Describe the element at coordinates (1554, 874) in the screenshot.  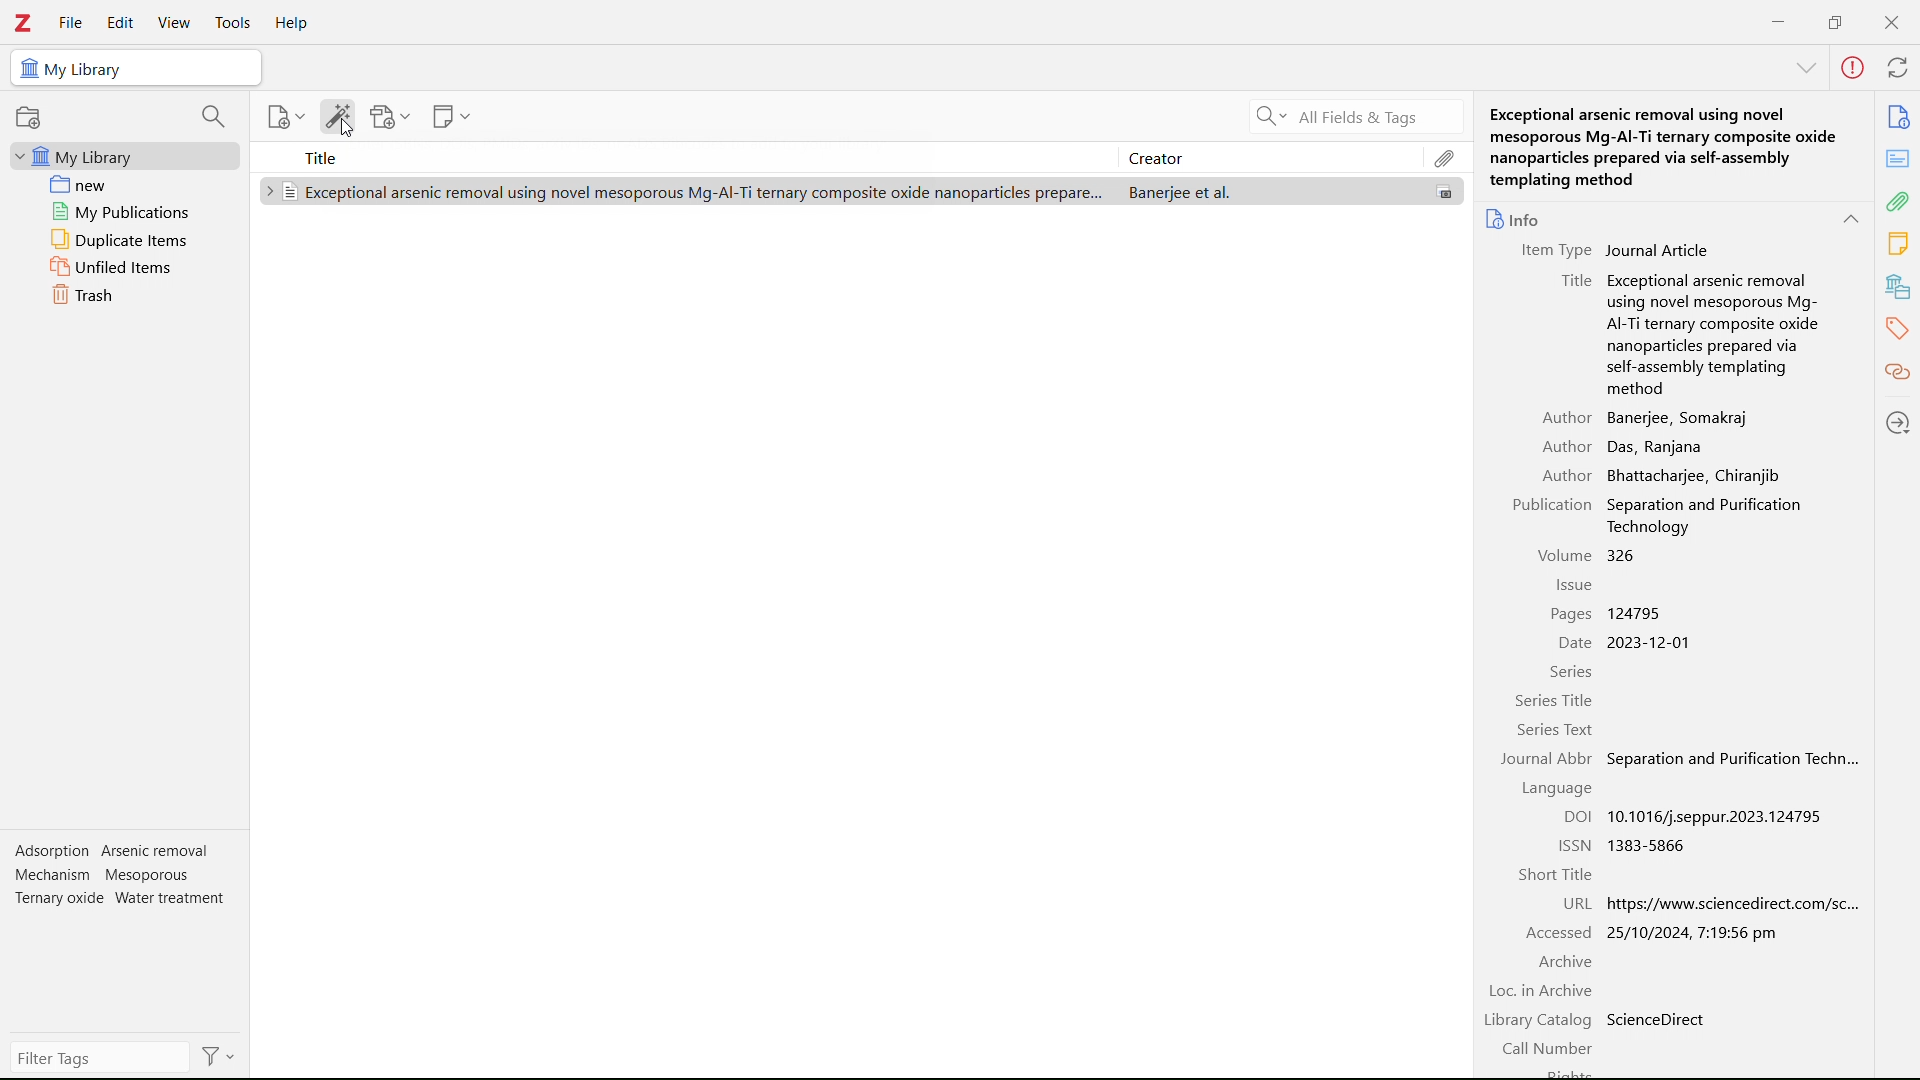
I see `Short title` at that location.